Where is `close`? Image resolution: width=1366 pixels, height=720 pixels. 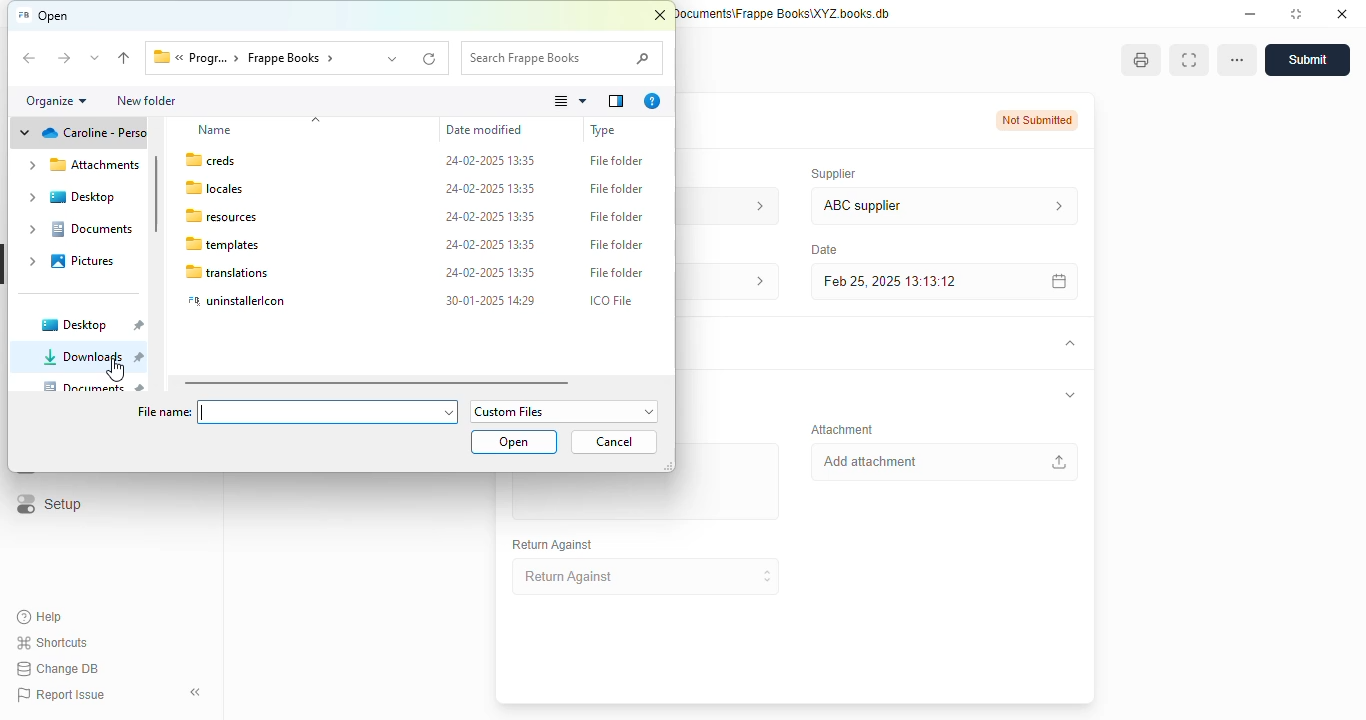 close is located at coordinates (660, 16).